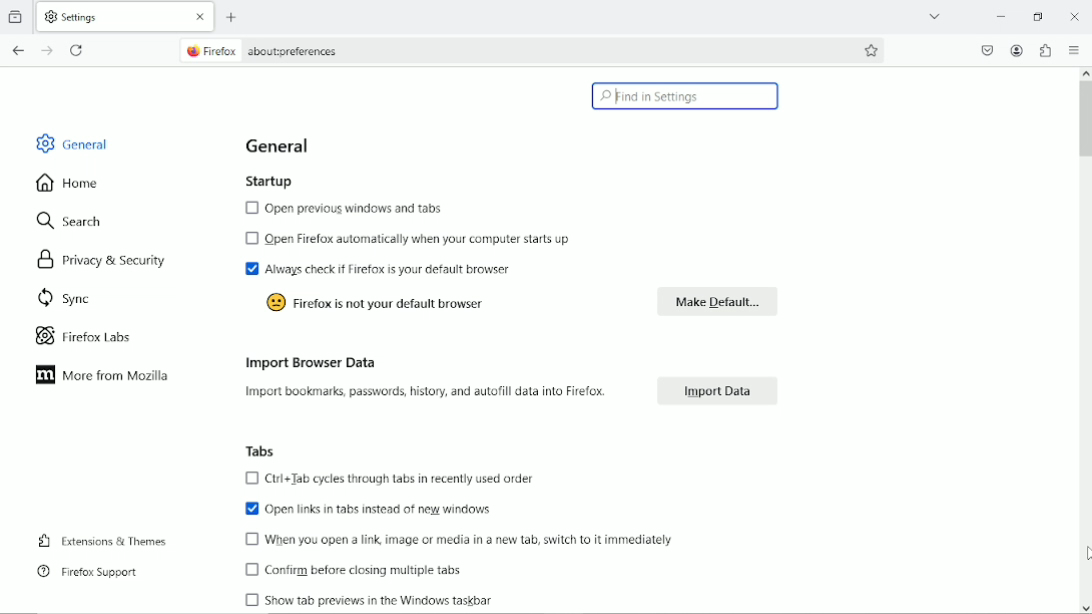 This screenshot has height=614, width=1092. What do you see at coordinates (1085, 122) in the screenshot?
I see `Vertical scrollbar` at bounding box center [1085, 122].